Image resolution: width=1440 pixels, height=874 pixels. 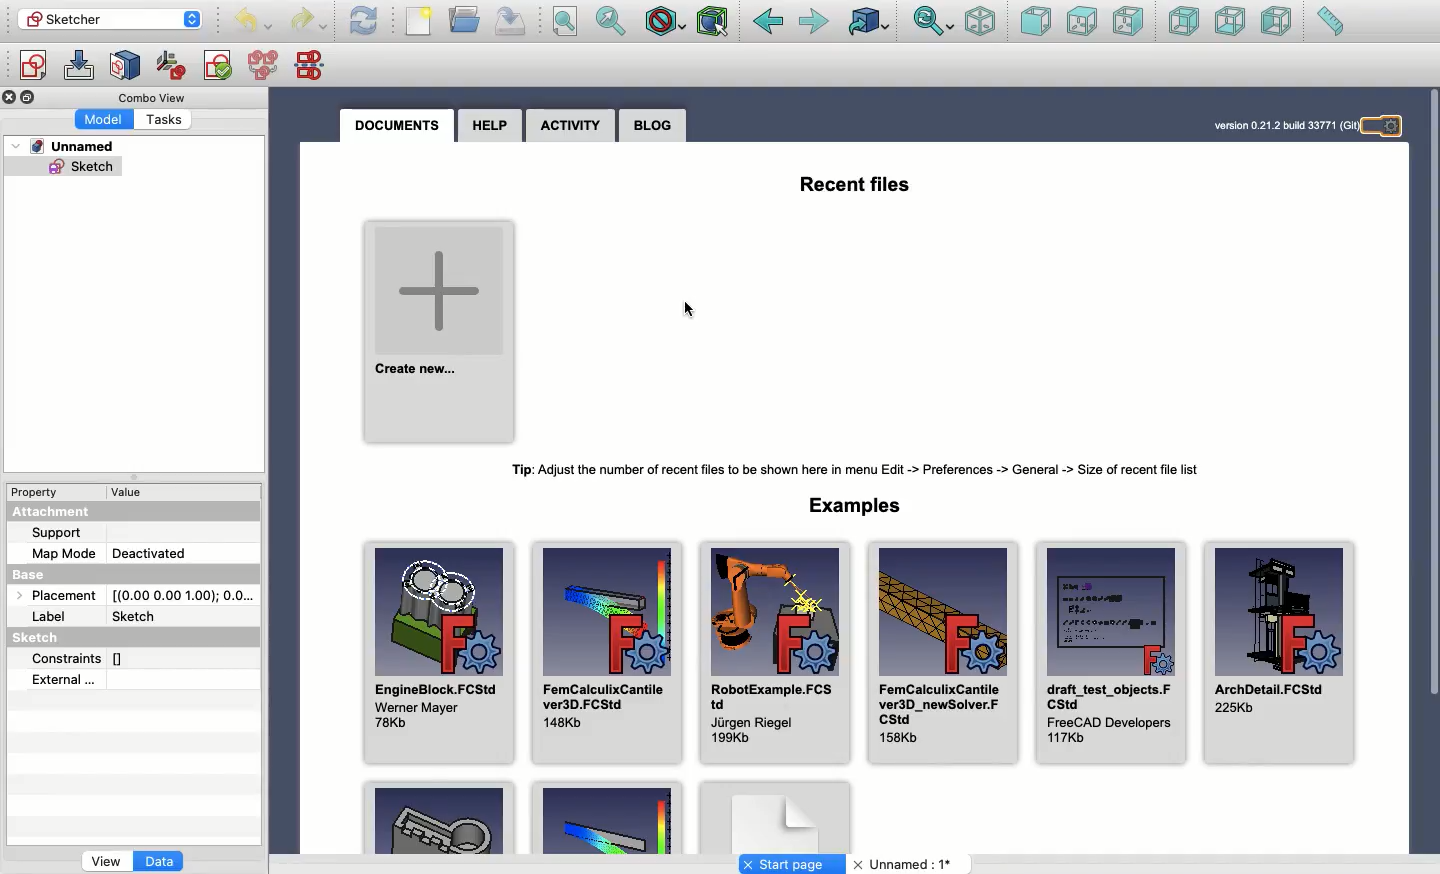 I want to click on Bounding box, so click(x=715, y=20).